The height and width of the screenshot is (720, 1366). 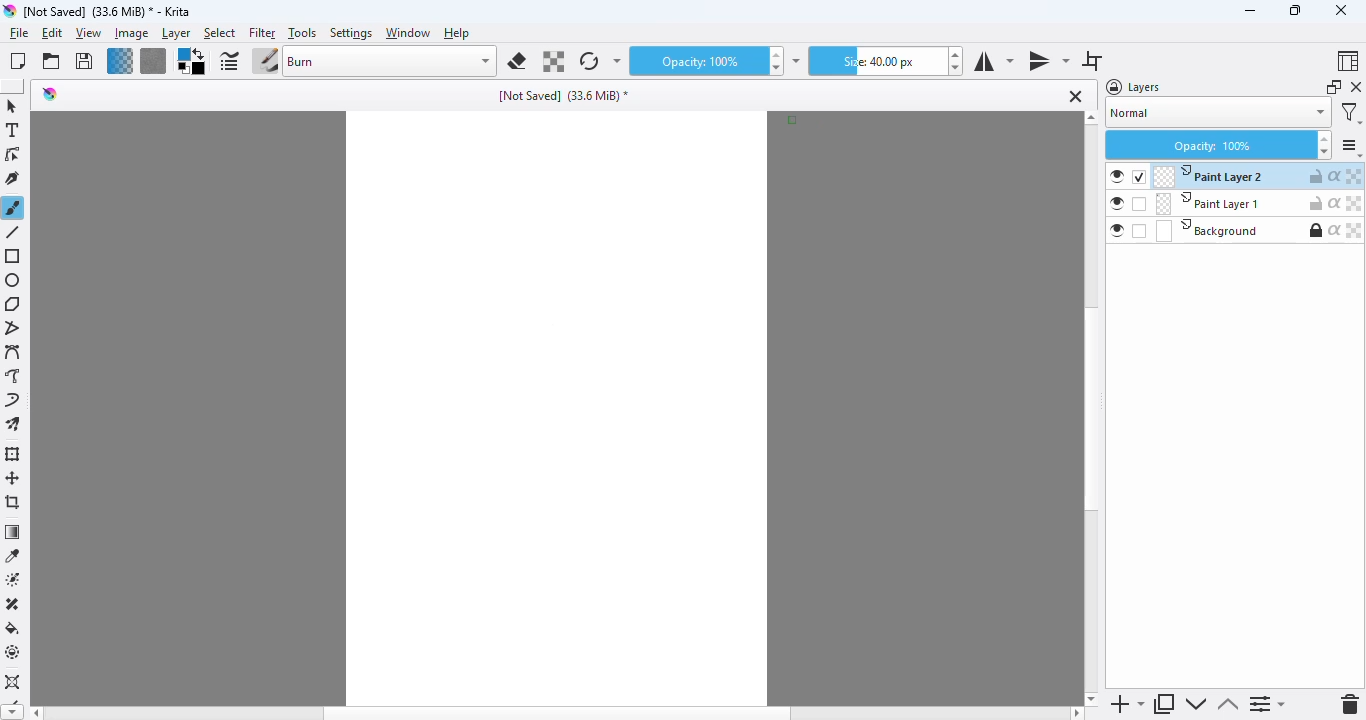 What do you see at coordinates (1118, 177) in the screenshot?
I see `visibility` at bounding box center [1118, 177].